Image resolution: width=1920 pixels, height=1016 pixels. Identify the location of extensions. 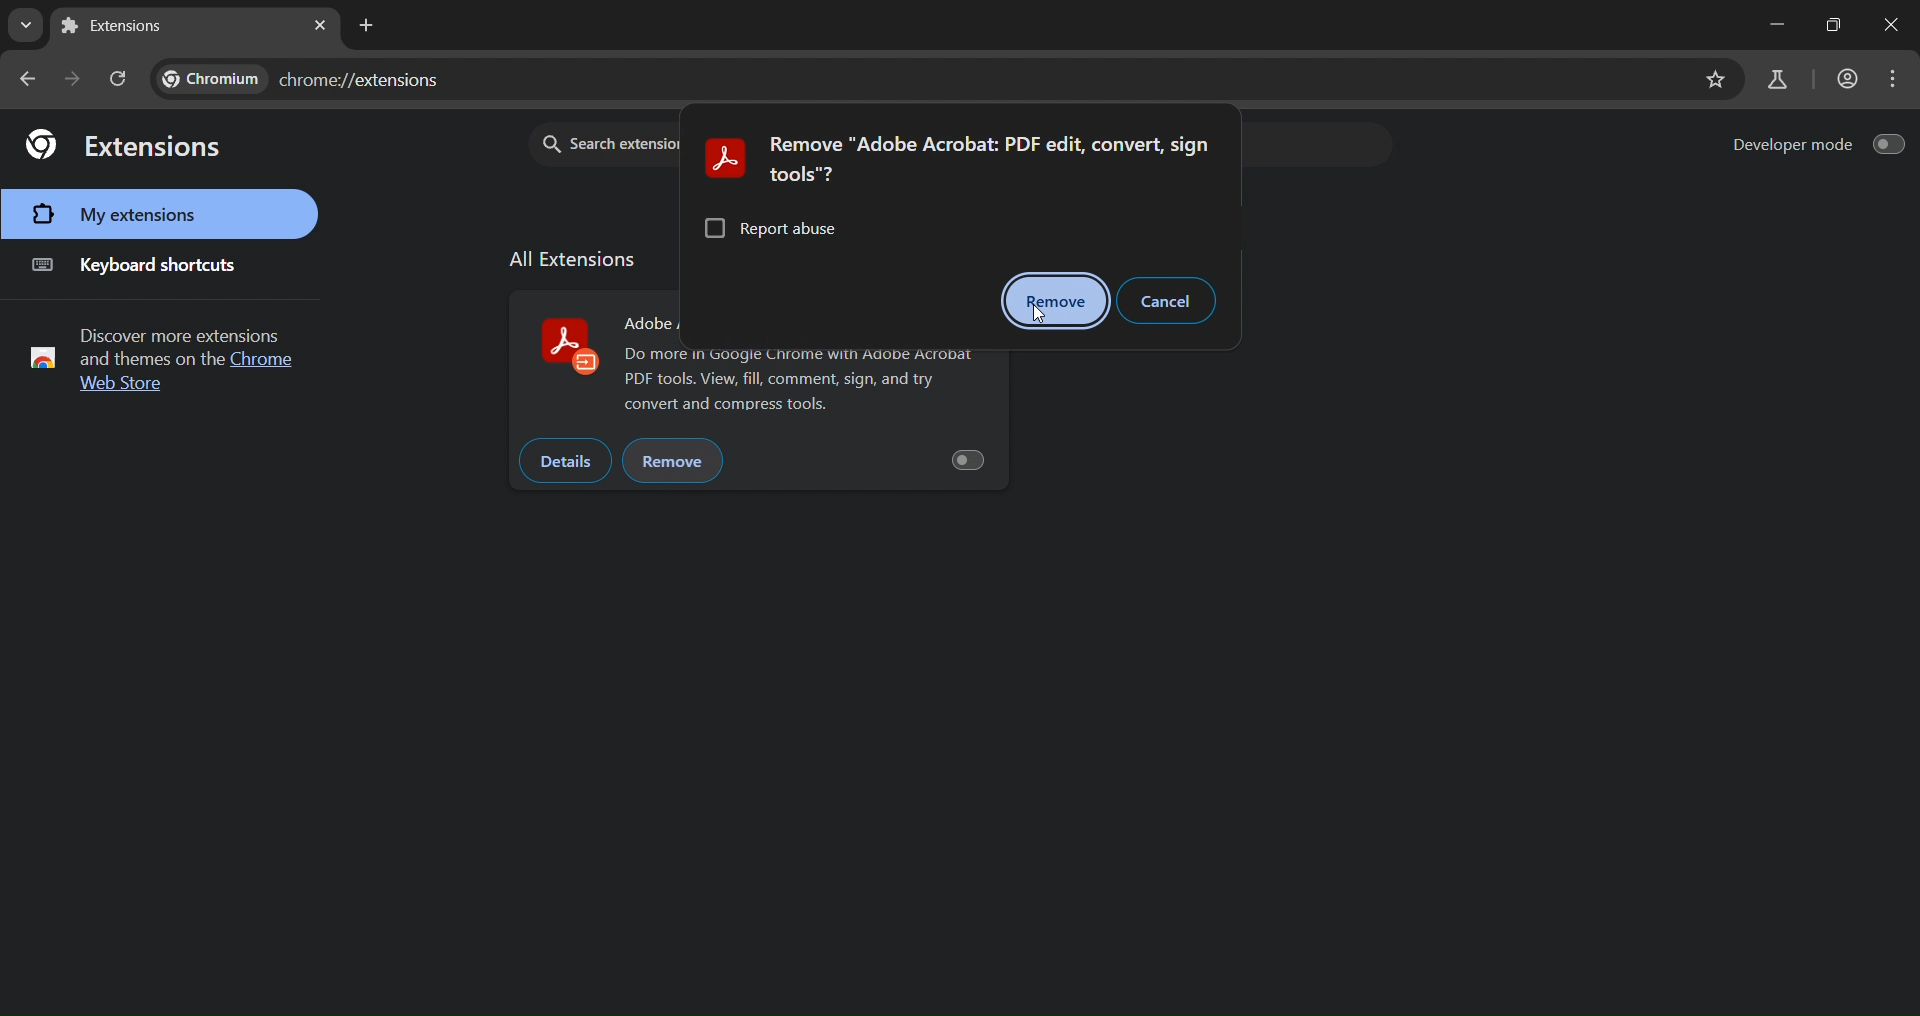
(128, 144).